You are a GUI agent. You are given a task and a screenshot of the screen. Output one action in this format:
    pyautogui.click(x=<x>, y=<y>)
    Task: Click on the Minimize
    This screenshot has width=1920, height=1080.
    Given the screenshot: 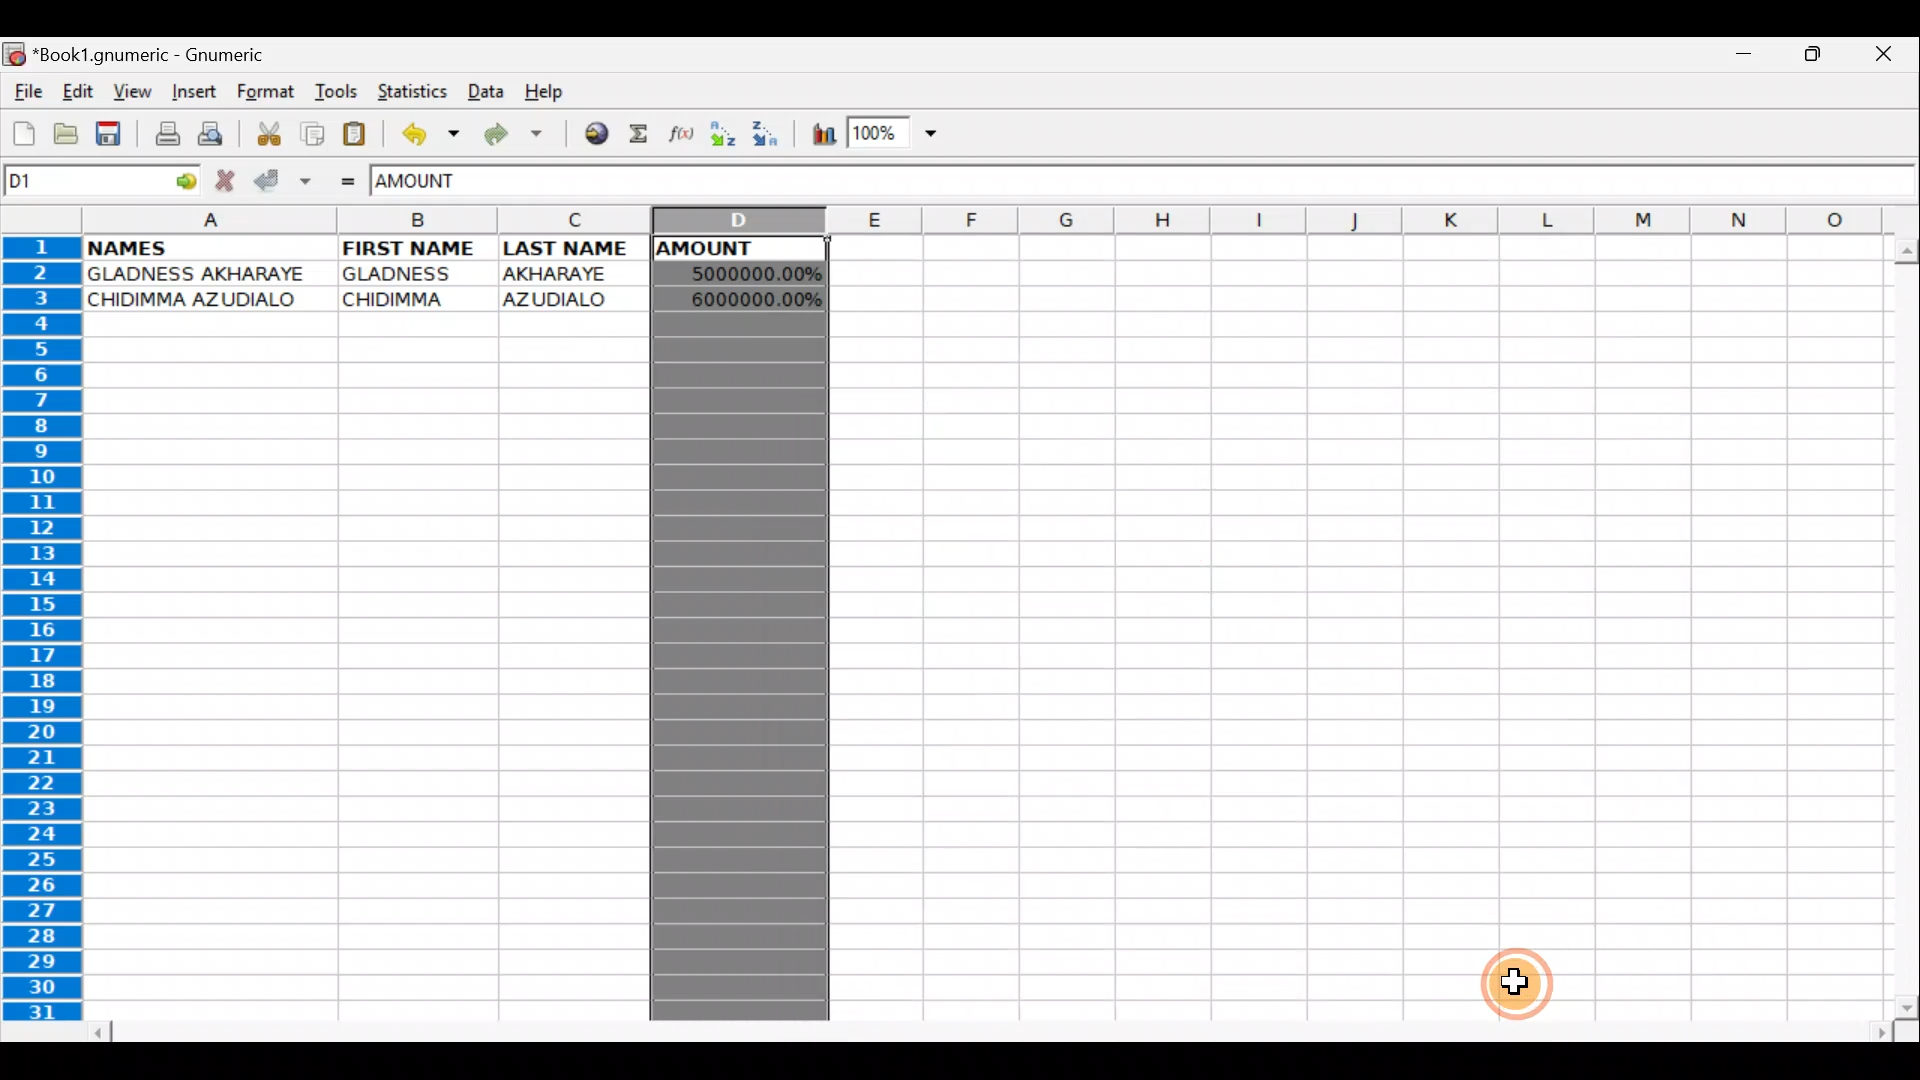 What is the action you would take?
    pyautogui.click(x=1750, y=58)
    